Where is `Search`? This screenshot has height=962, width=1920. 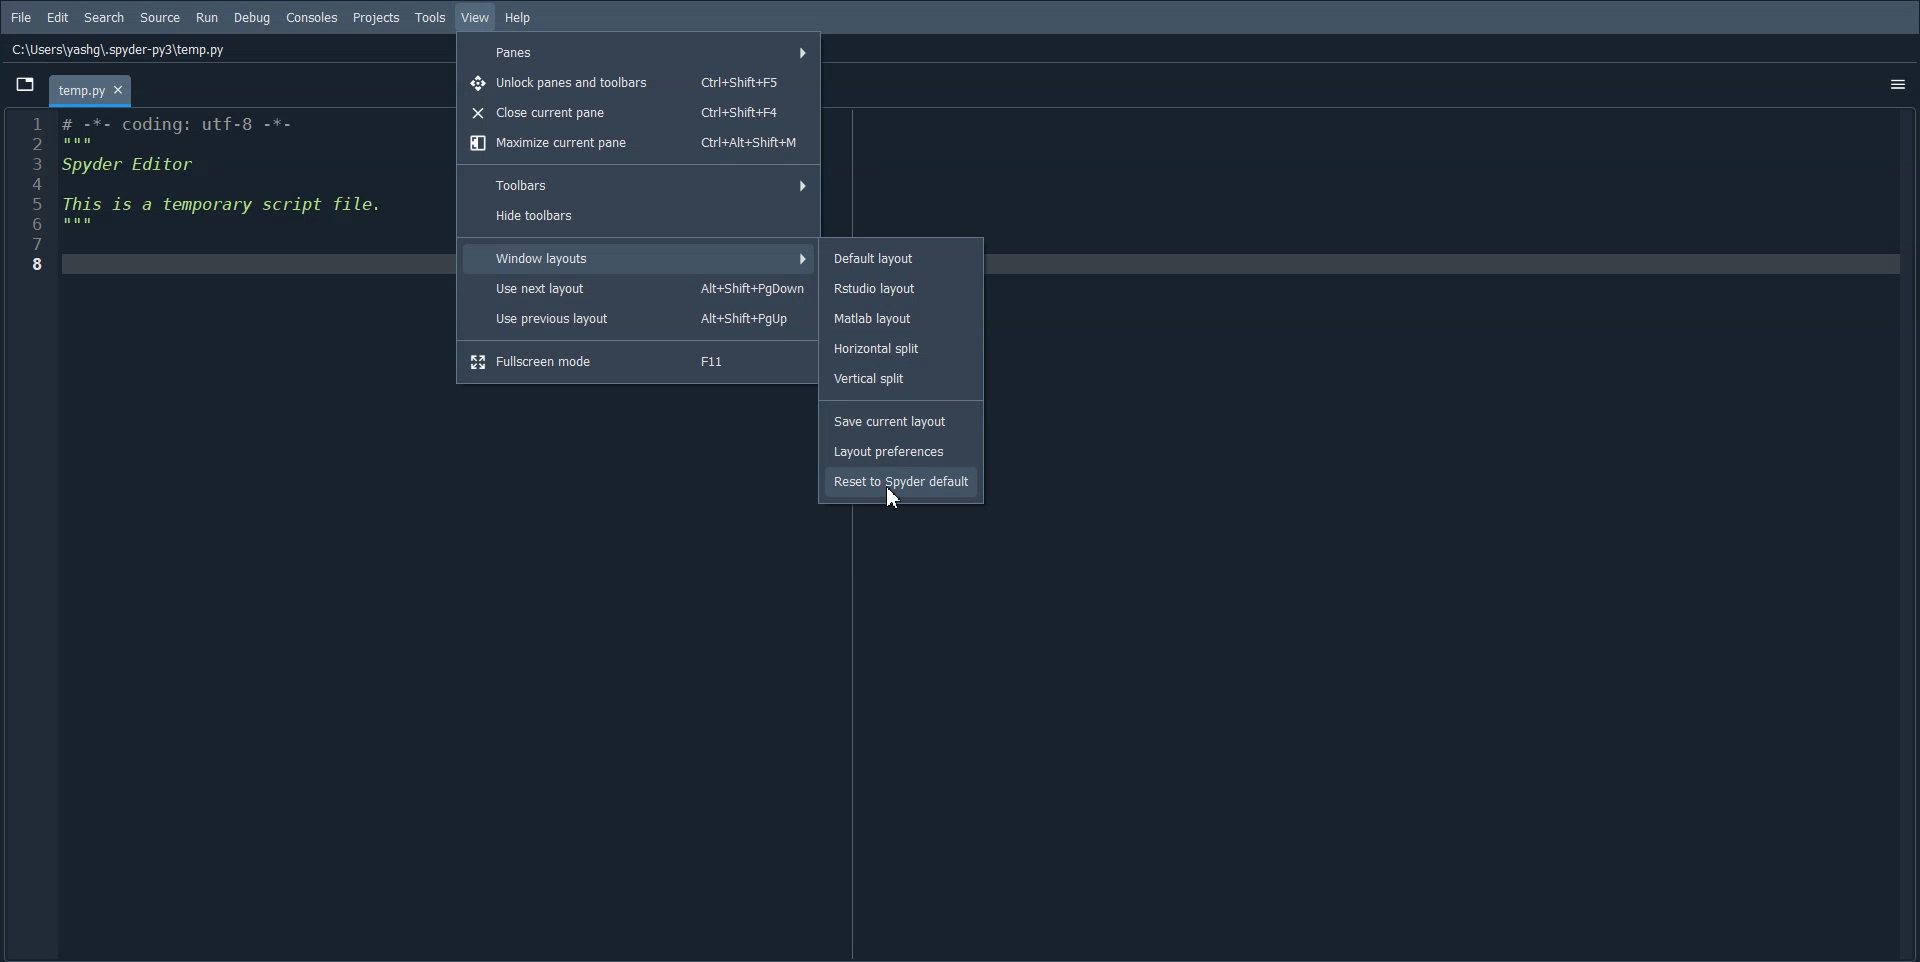
Search is located at coordinates (104, 18).